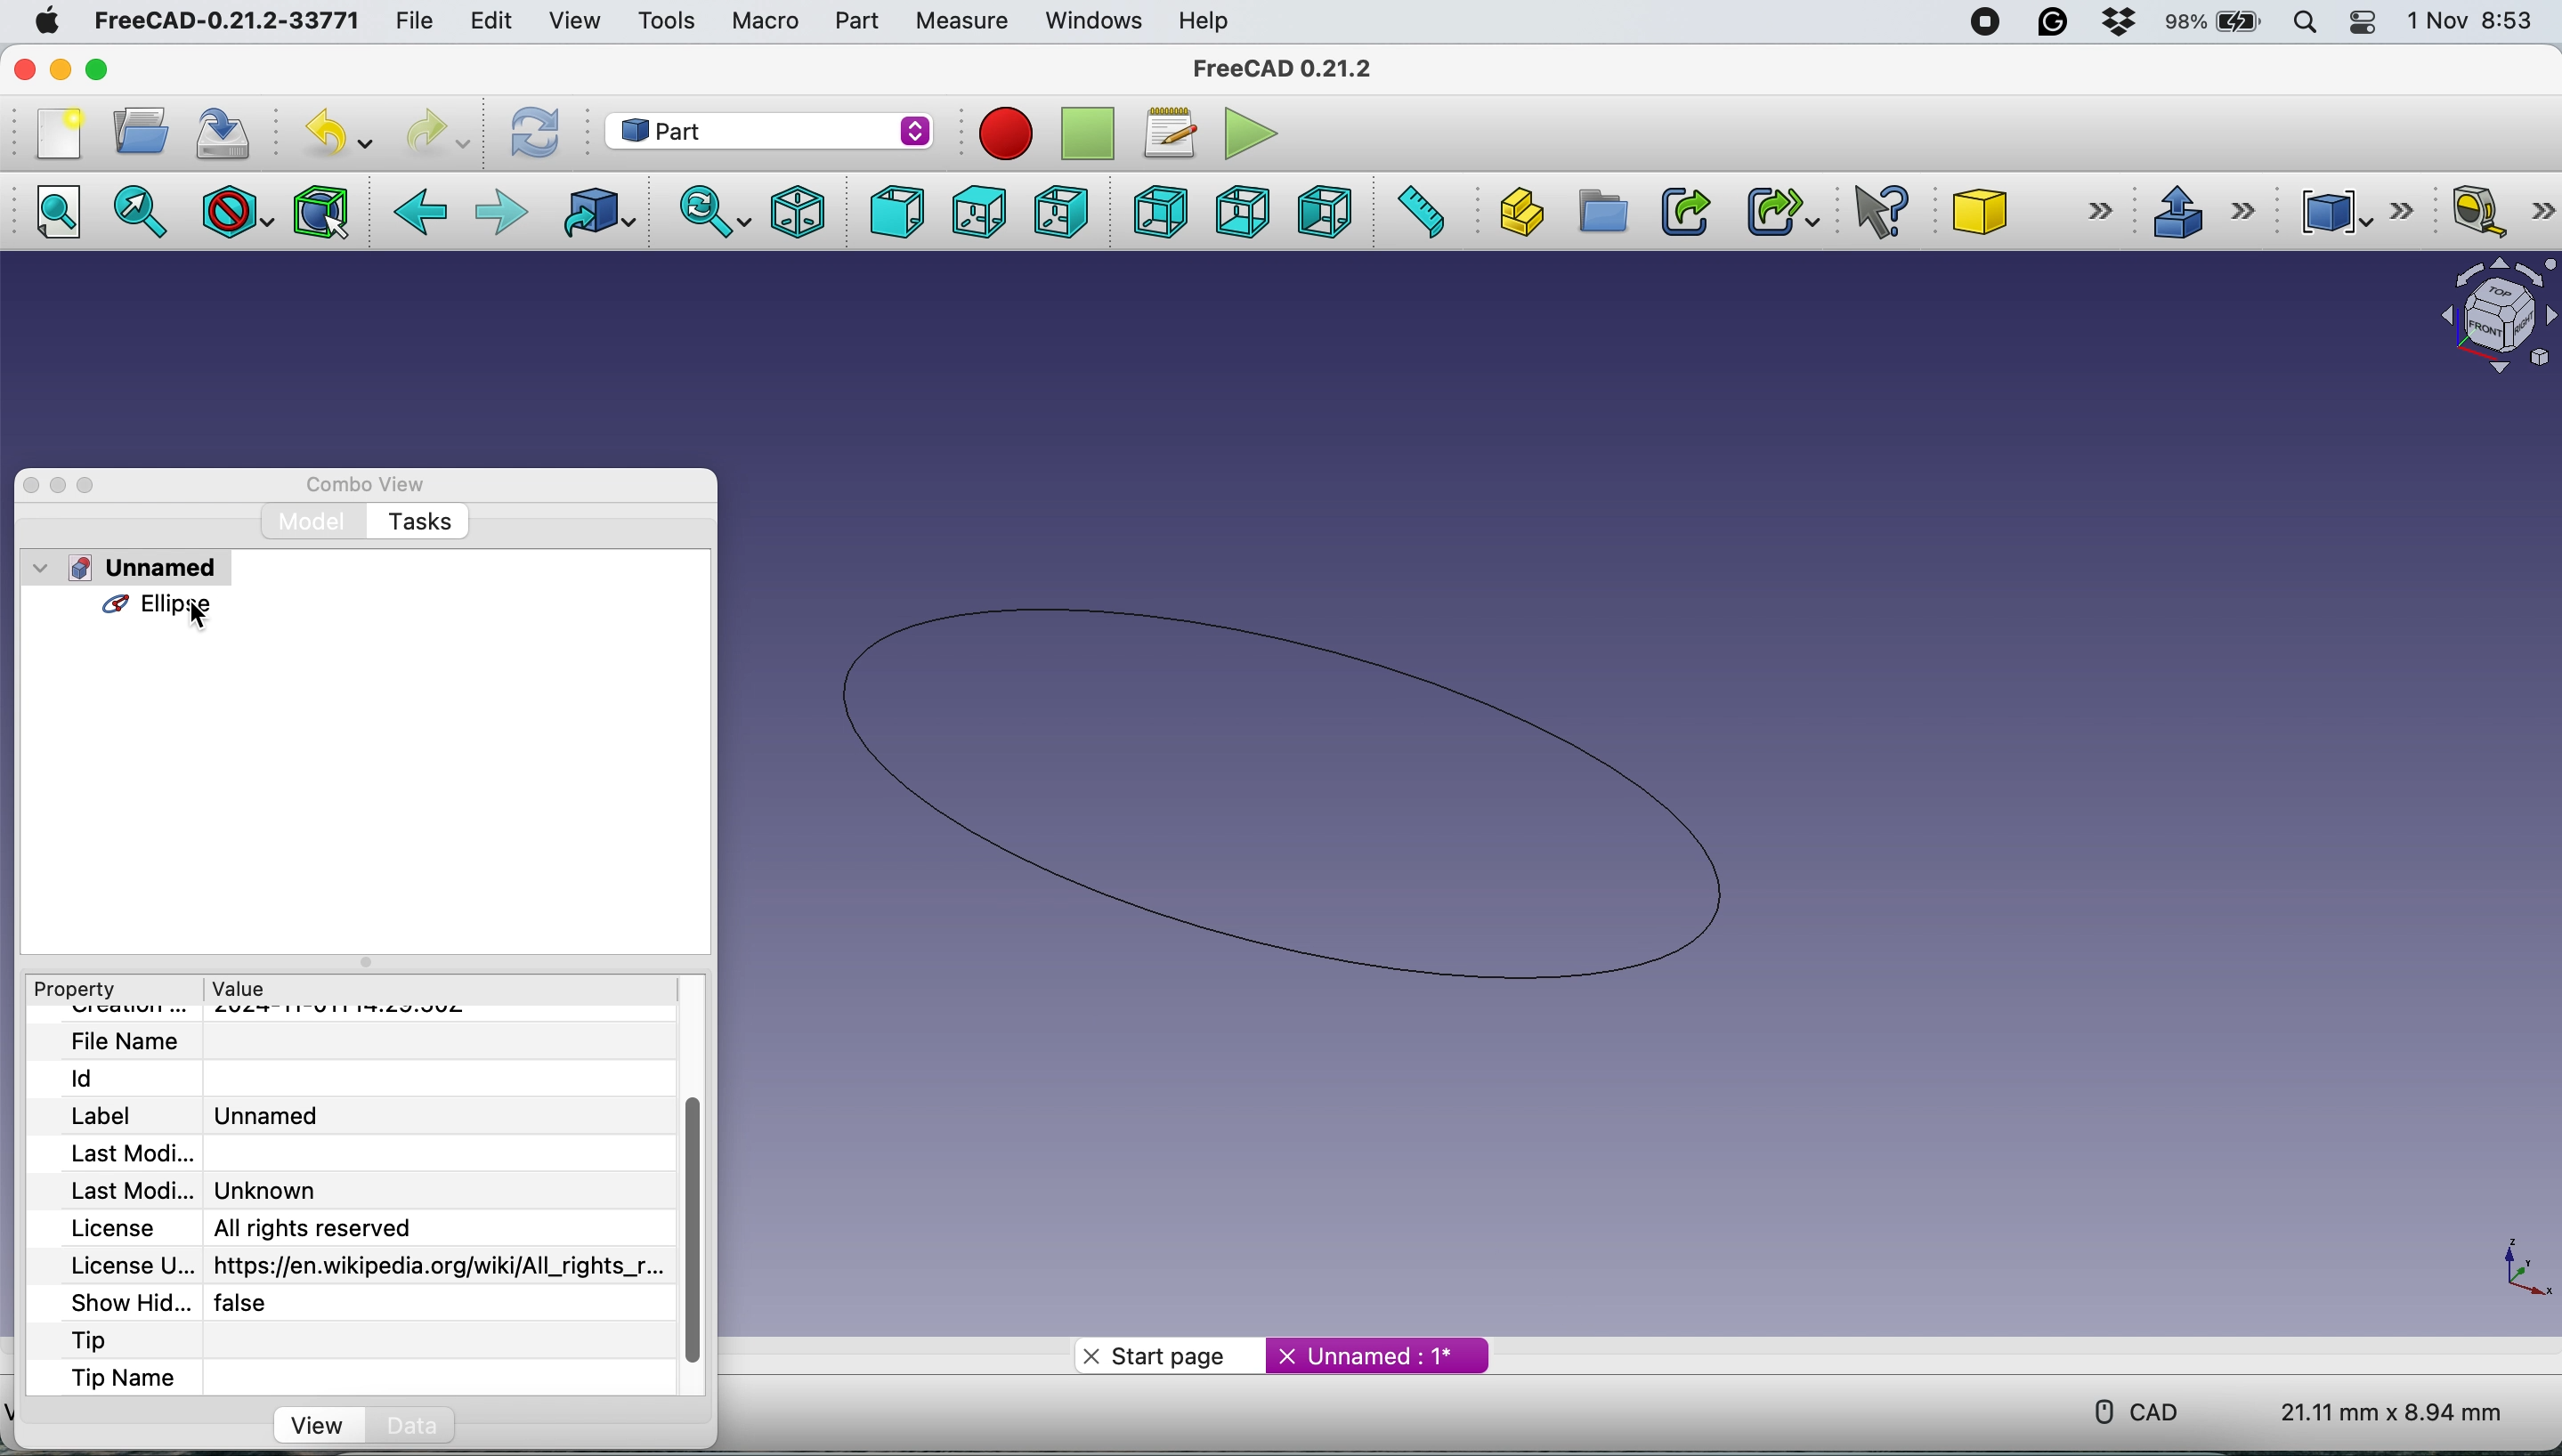 This screenshot has width=2562, height=1456. Describe the element at coordinates (1411, 213) in the screenshot. I see `measure distance` at that location.